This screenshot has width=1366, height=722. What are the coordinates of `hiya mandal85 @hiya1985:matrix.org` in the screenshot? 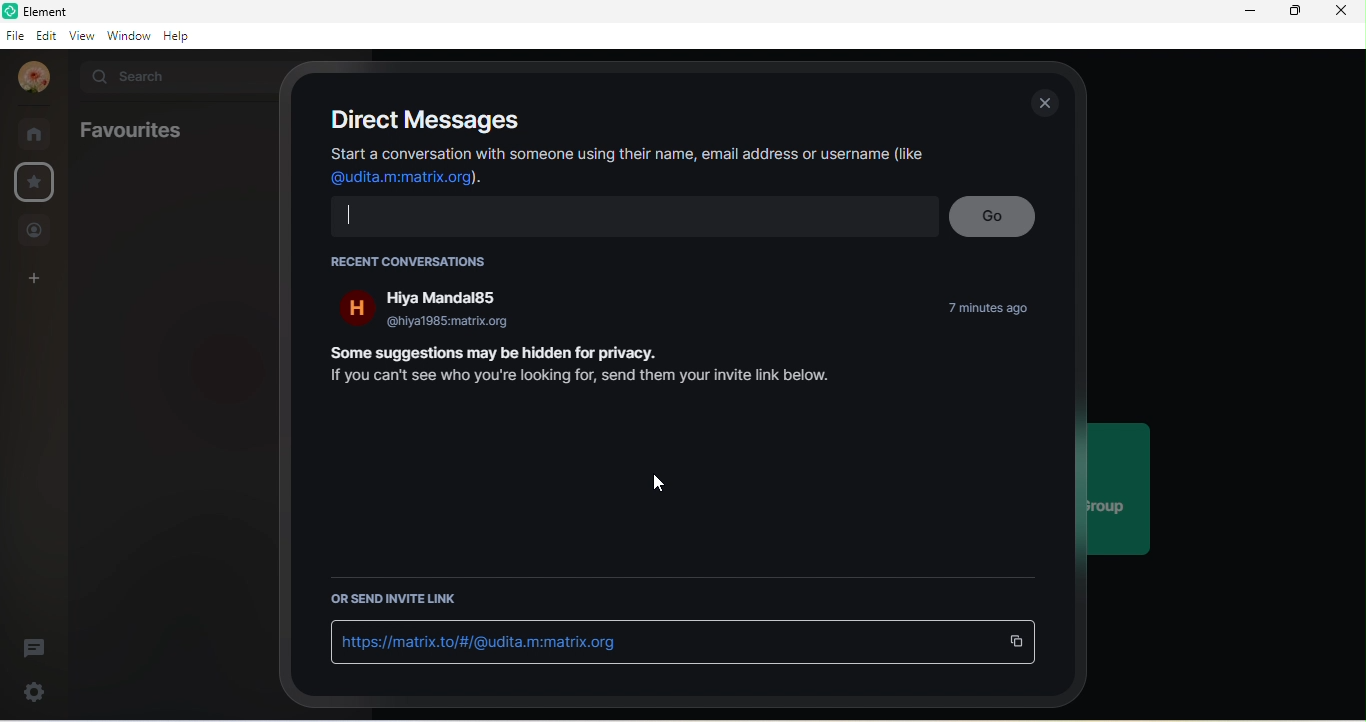 It's located at (428, 307).